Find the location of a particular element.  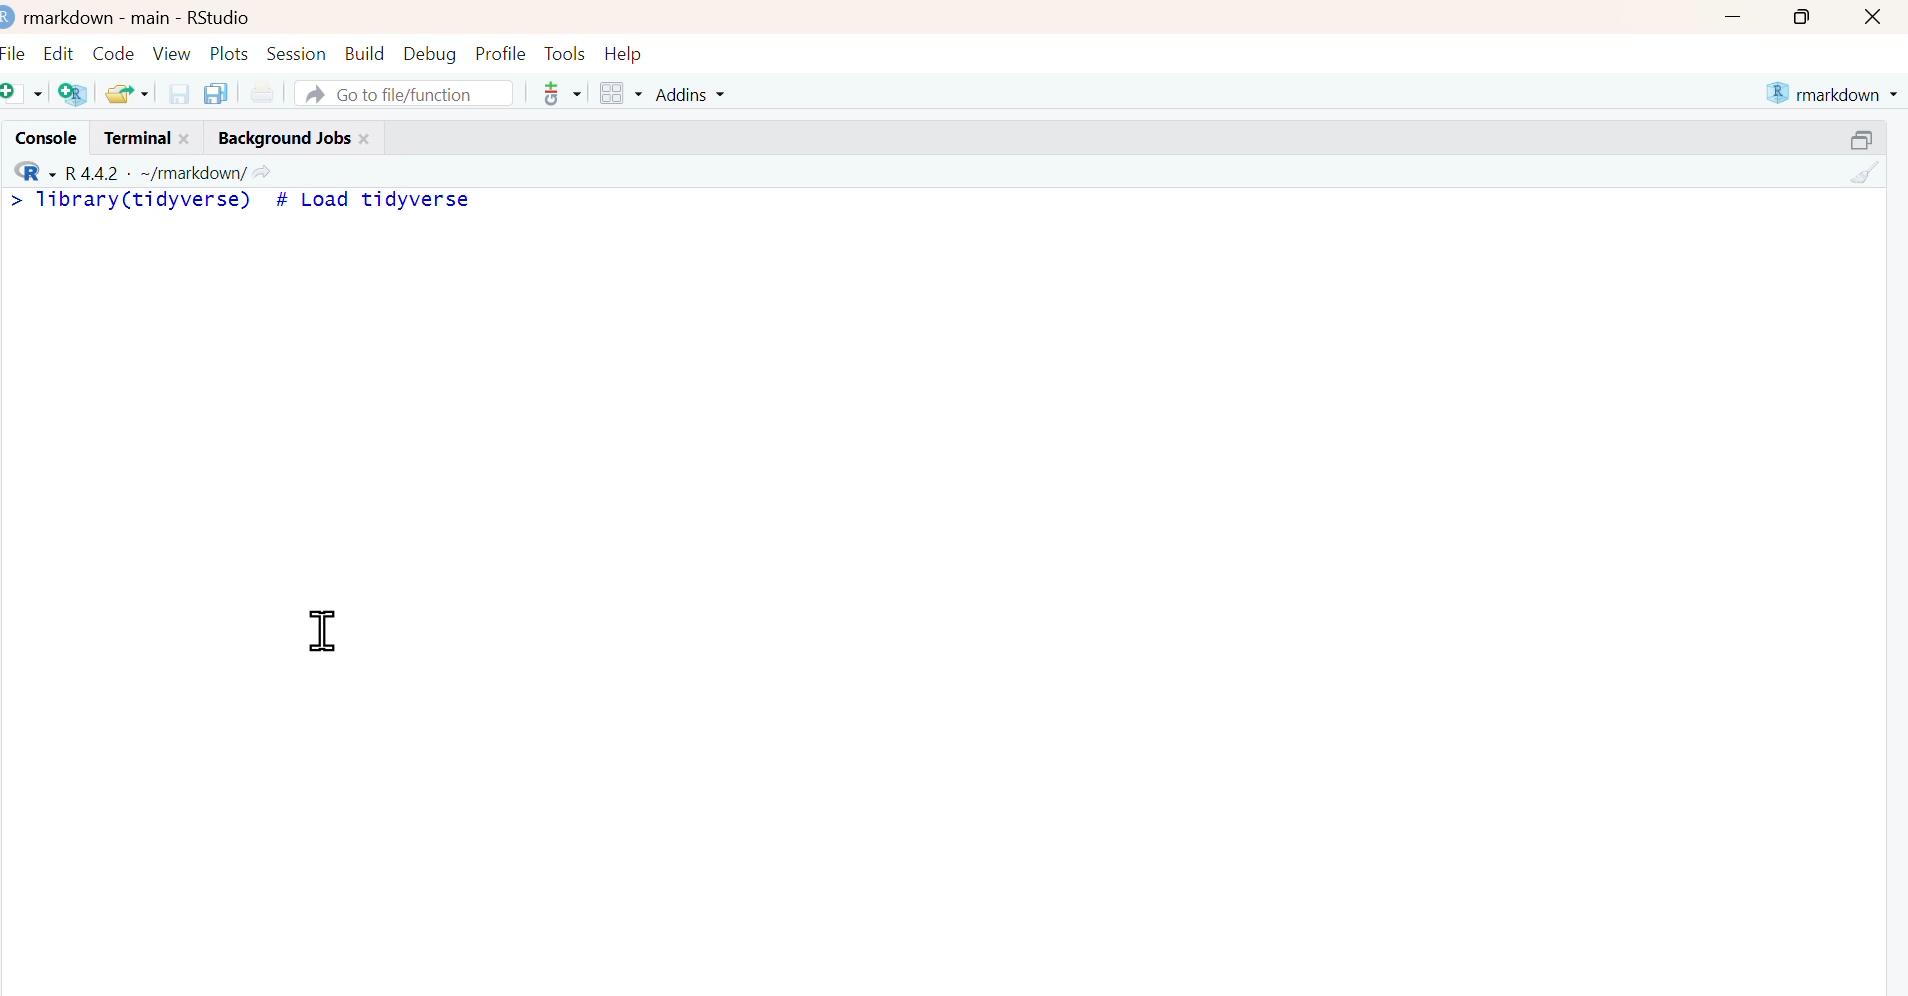

save is located at coordinates (180, 92).